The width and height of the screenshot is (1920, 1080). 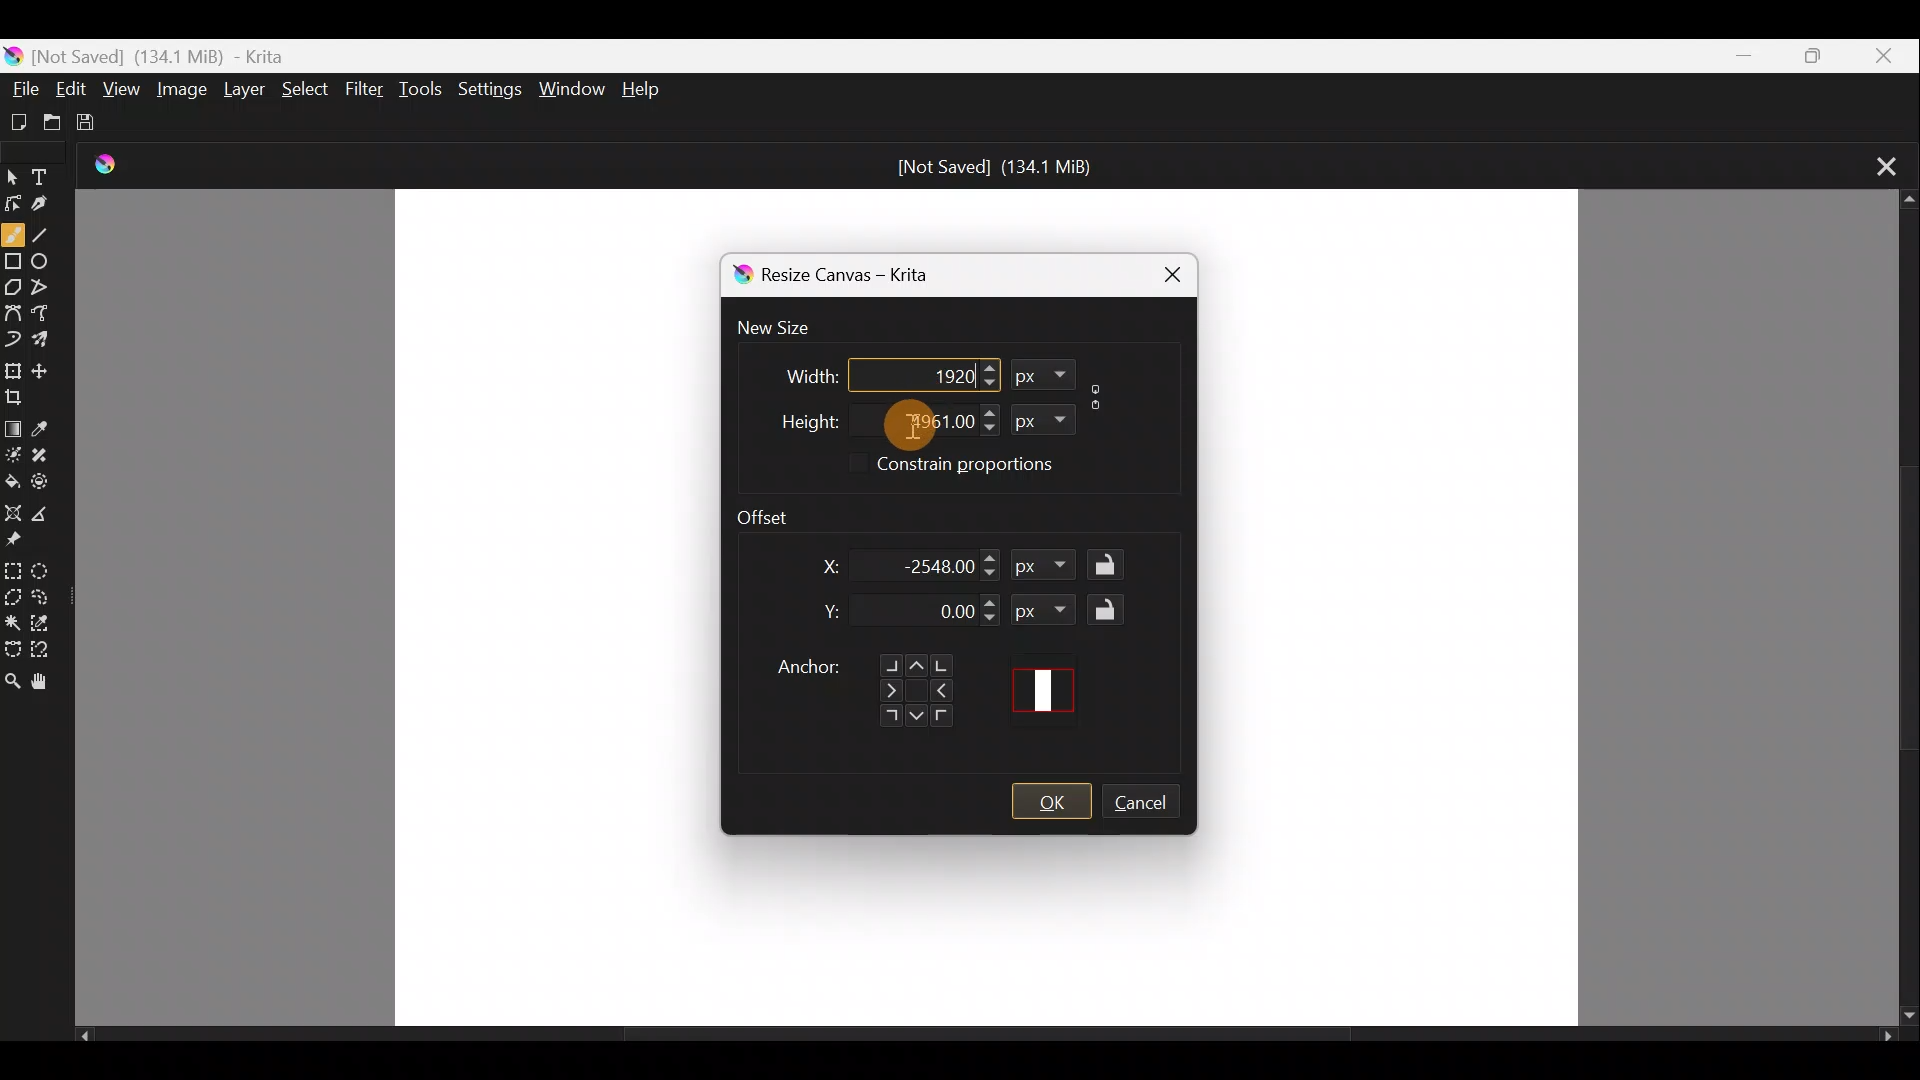 What do you see at coordinates (826, 612) in the screenshot?
I see `Y dimension` at bounding box center [826, 612].